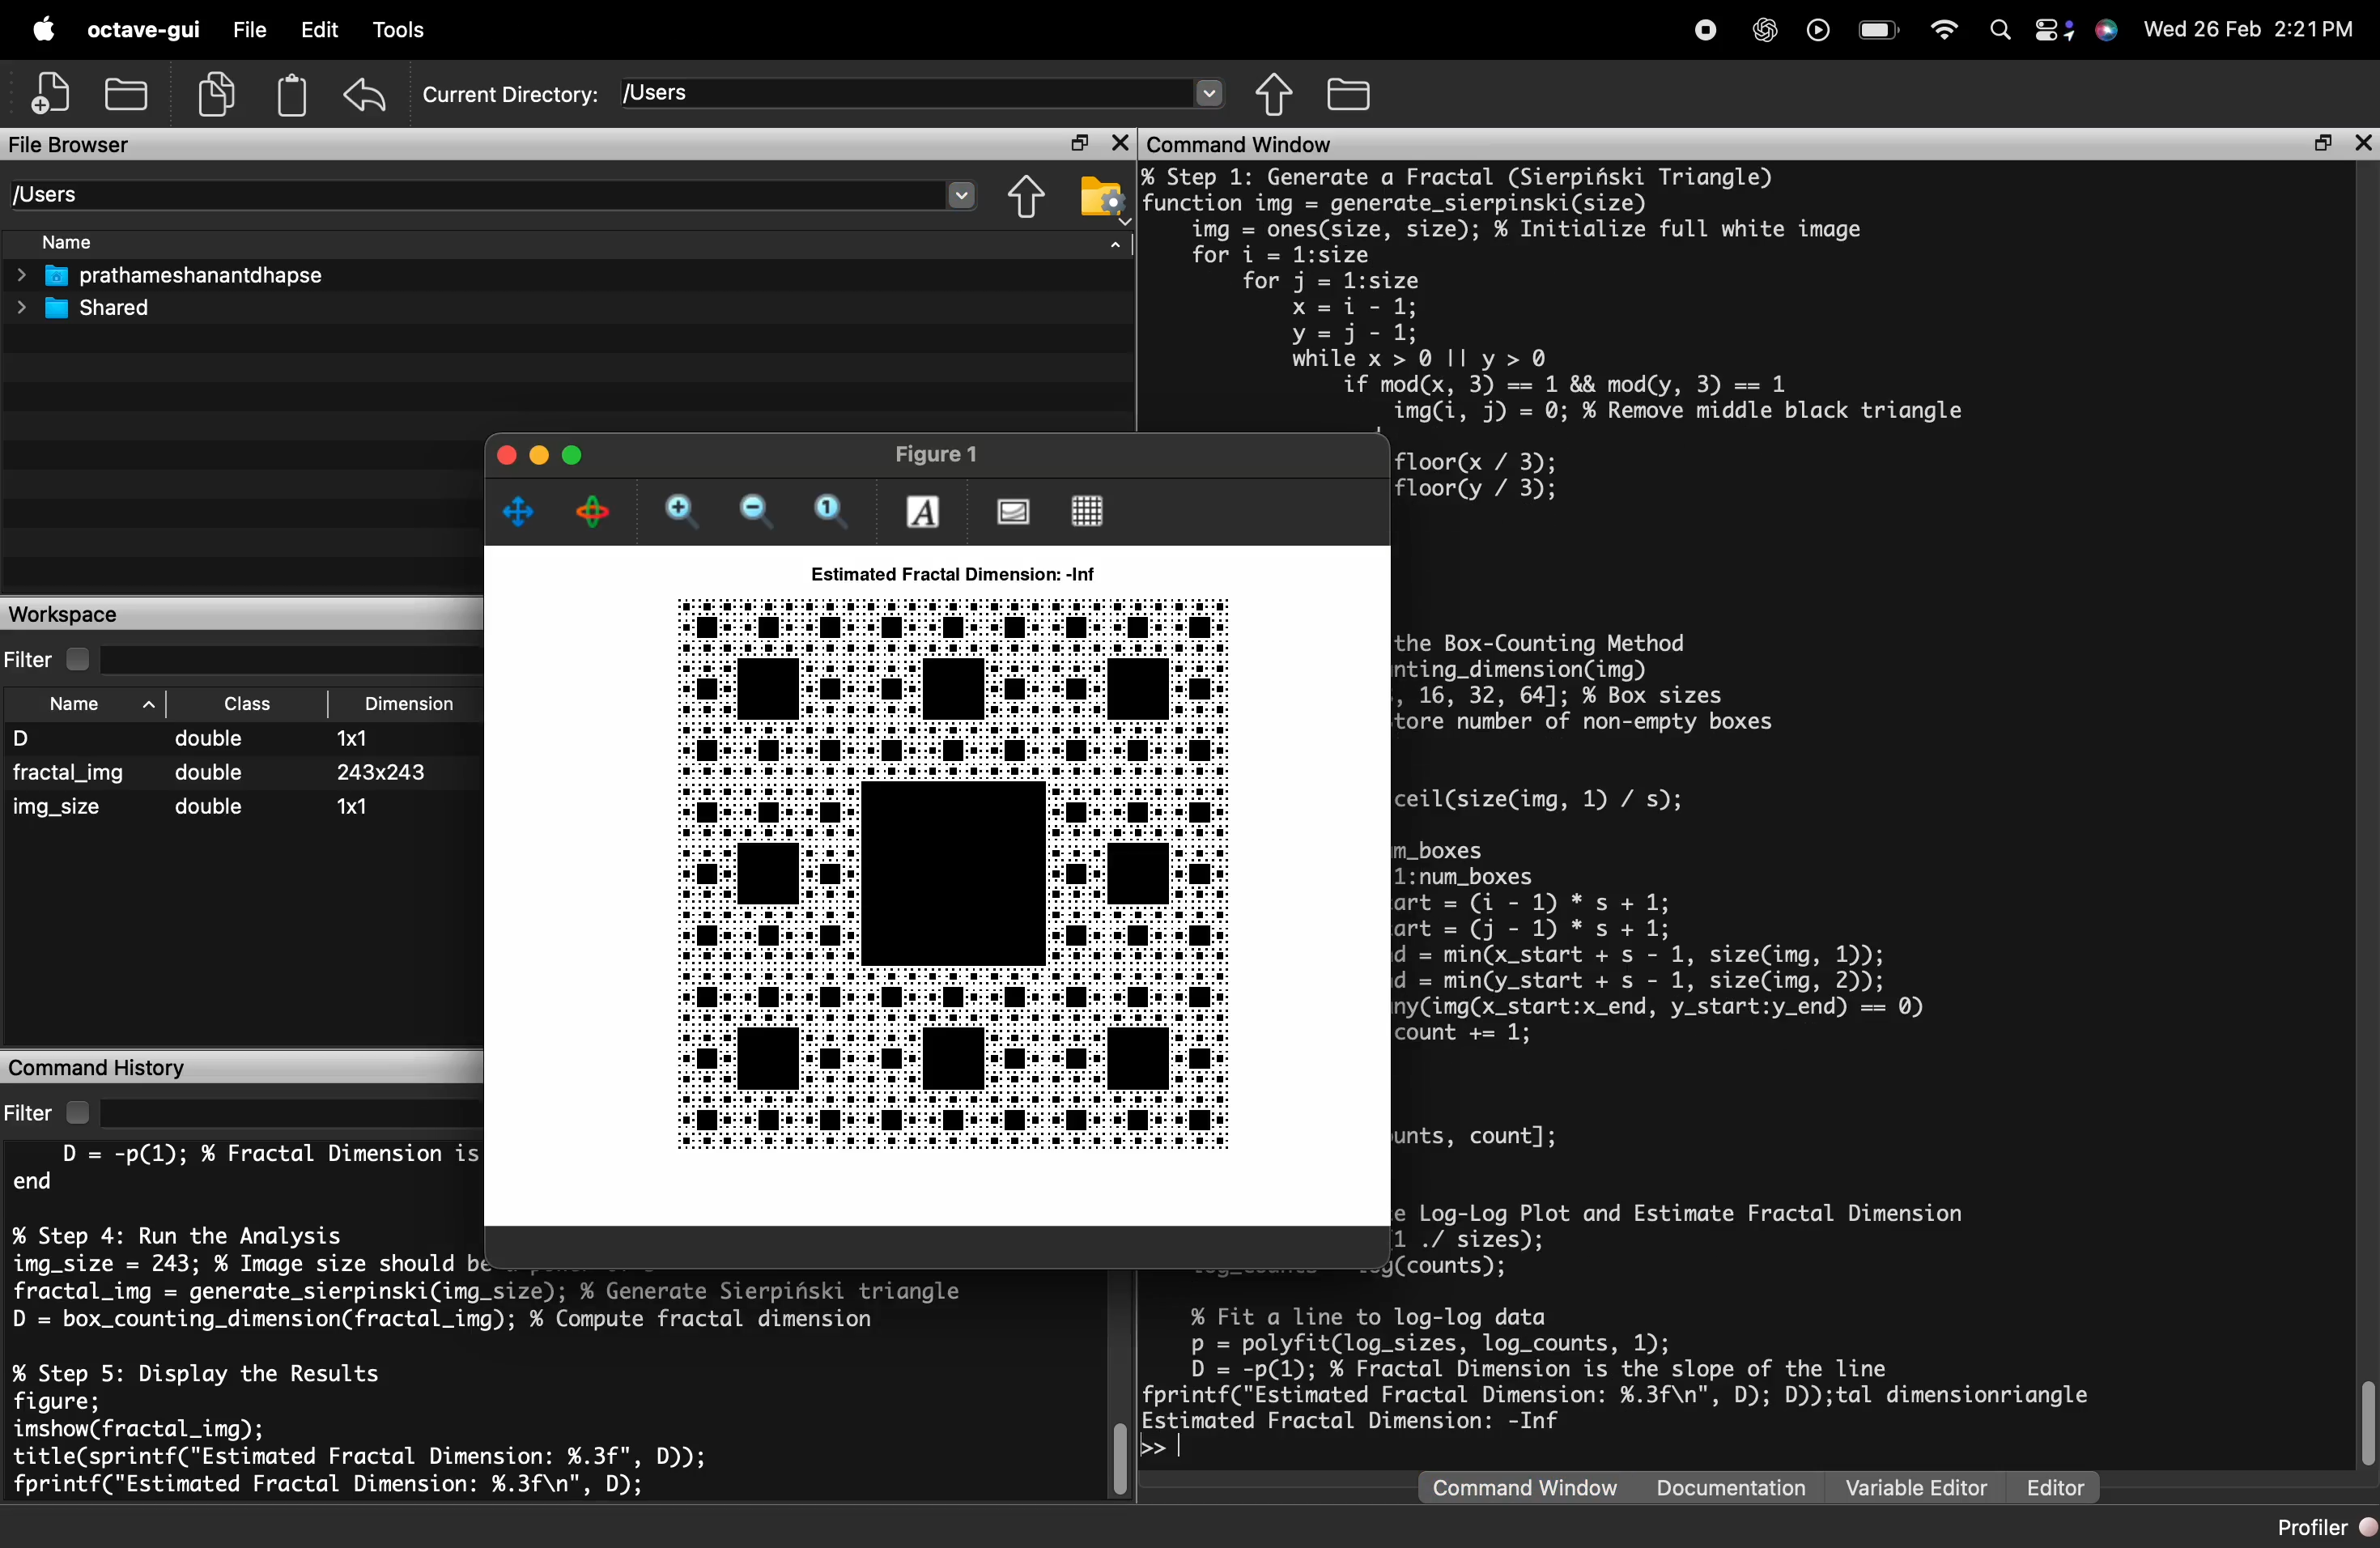 The image size is (2380, 1548). What do you see at coordinates (1017, 510) in the screenshot?
I see `portrait` at bounding box center [1017, 510].